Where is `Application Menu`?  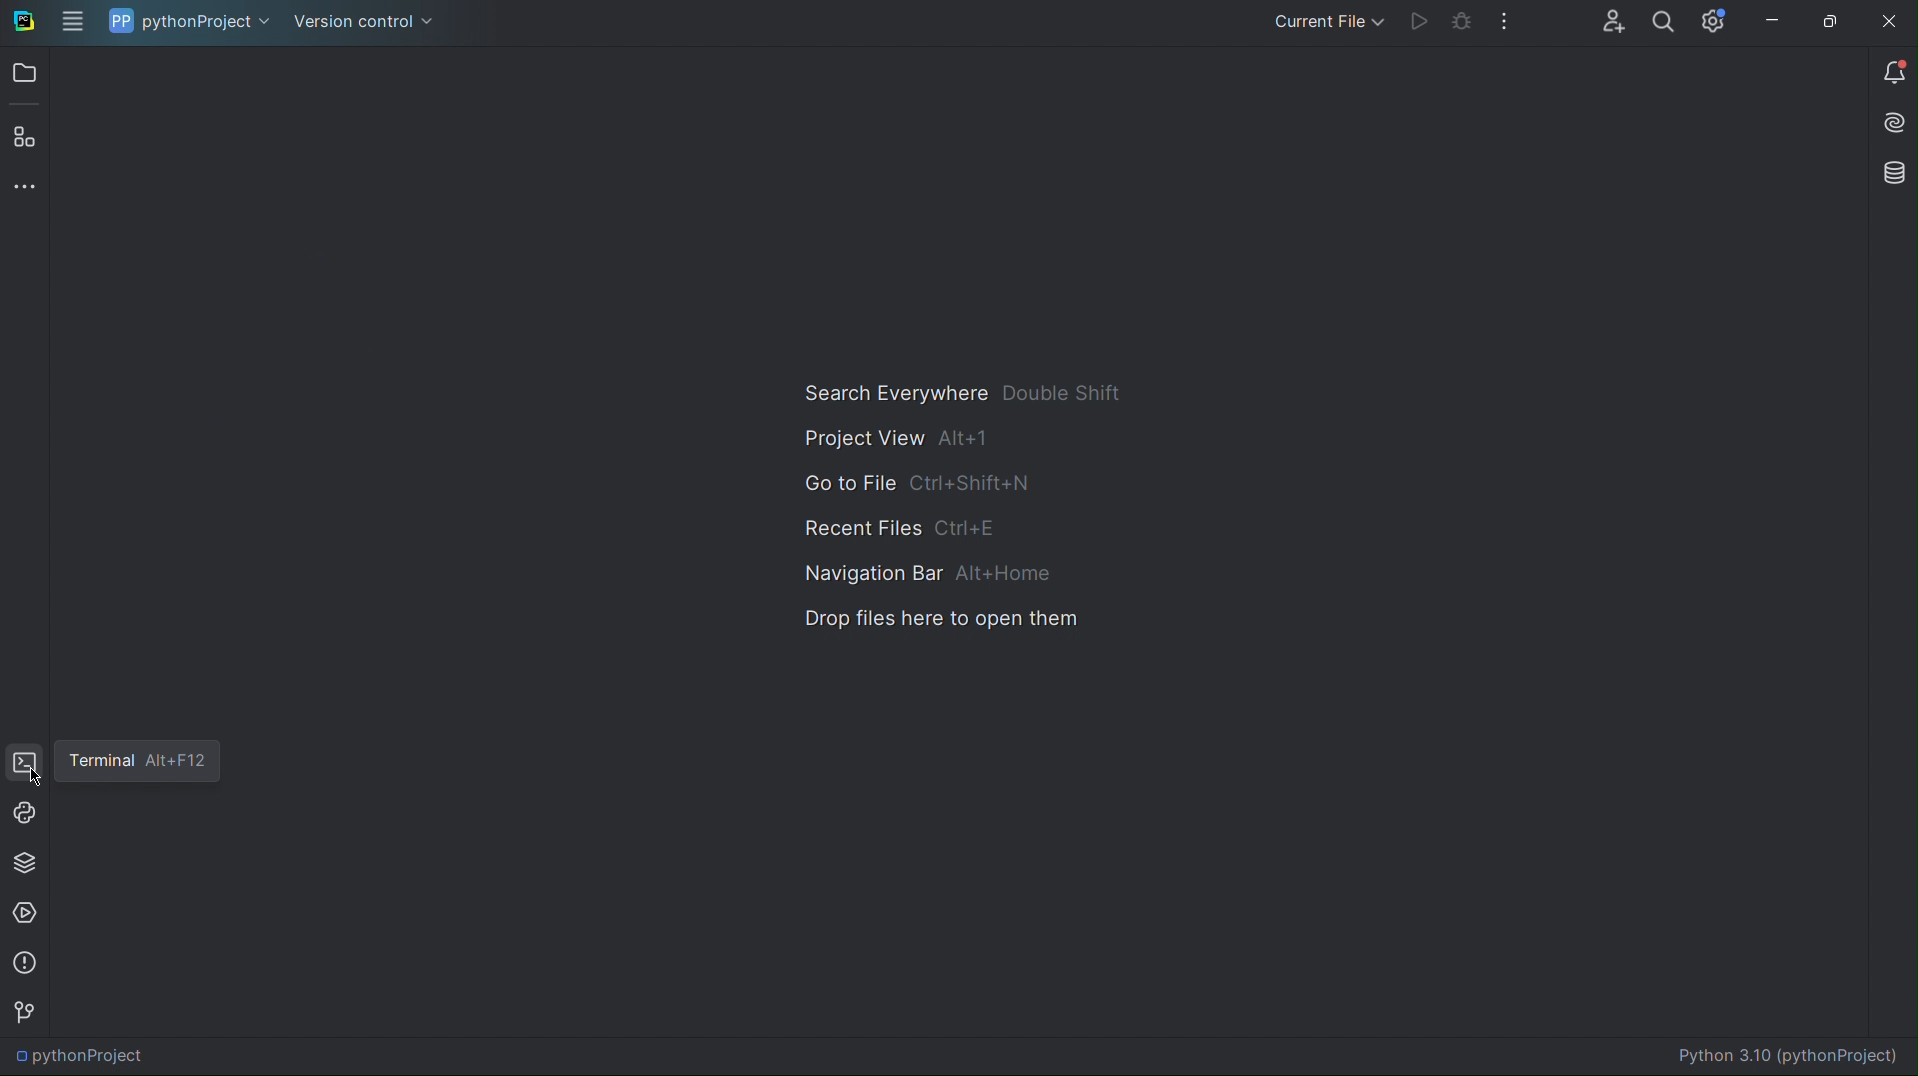
Application Menu is located at coordinates (73, 21).